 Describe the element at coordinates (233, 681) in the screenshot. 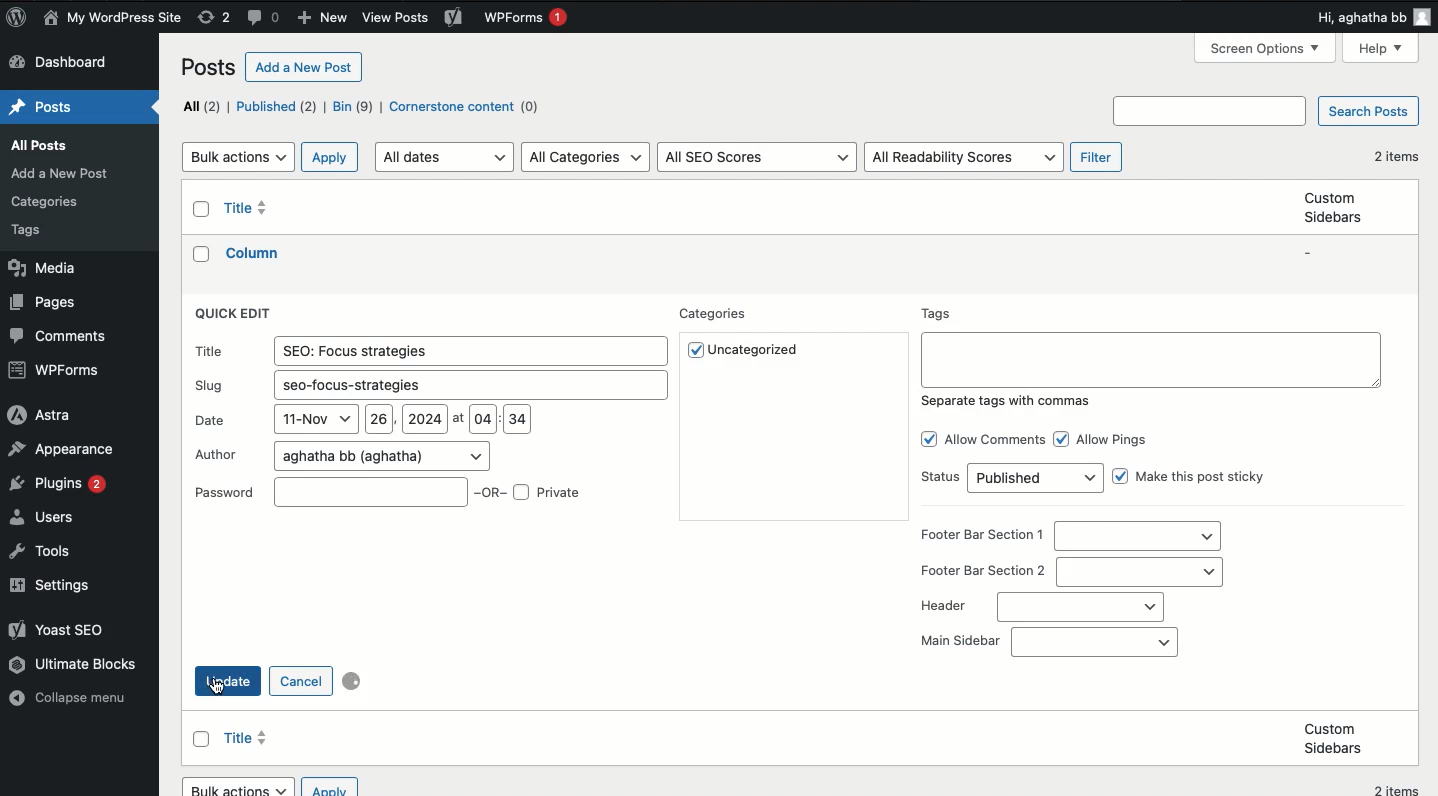

I see `Update` at that location.